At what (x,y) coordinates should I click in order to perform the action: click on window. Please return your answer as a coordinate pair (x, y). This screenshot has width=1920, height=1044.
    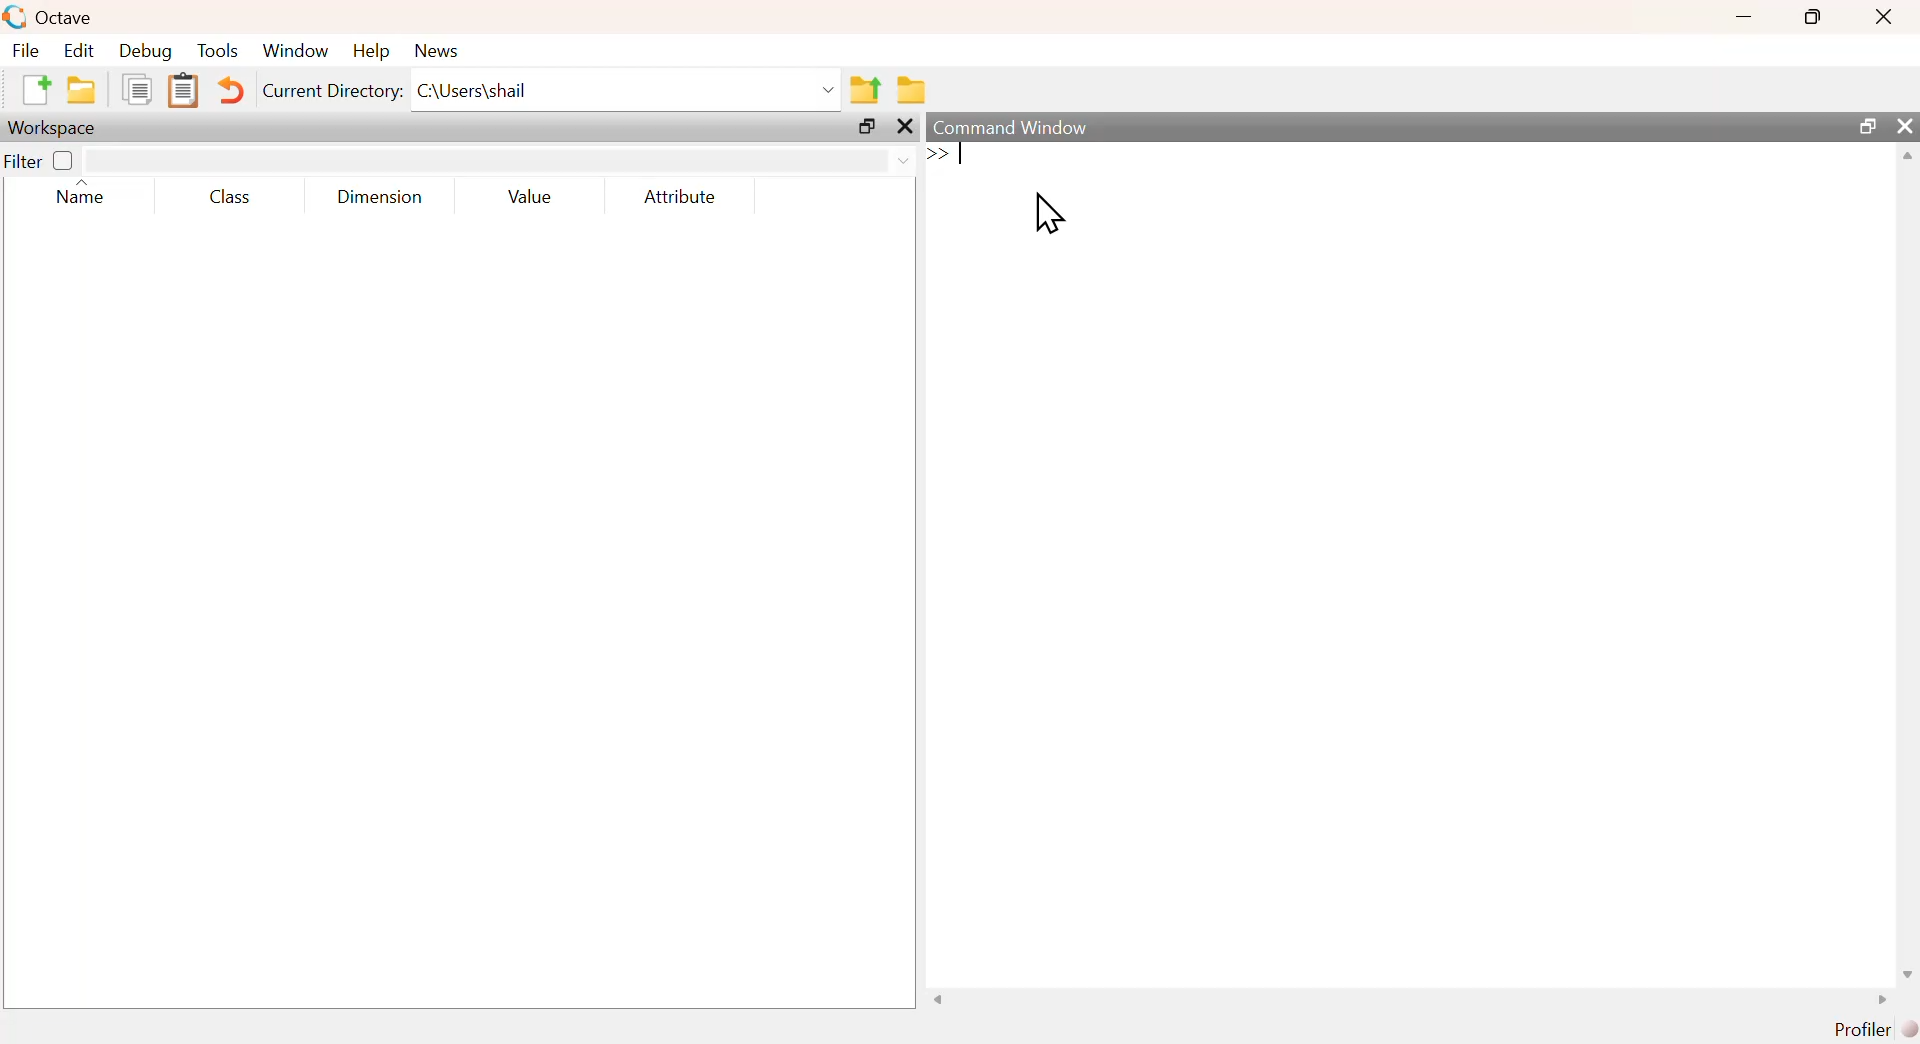
    Looking at the image, I should click on (297, 51).